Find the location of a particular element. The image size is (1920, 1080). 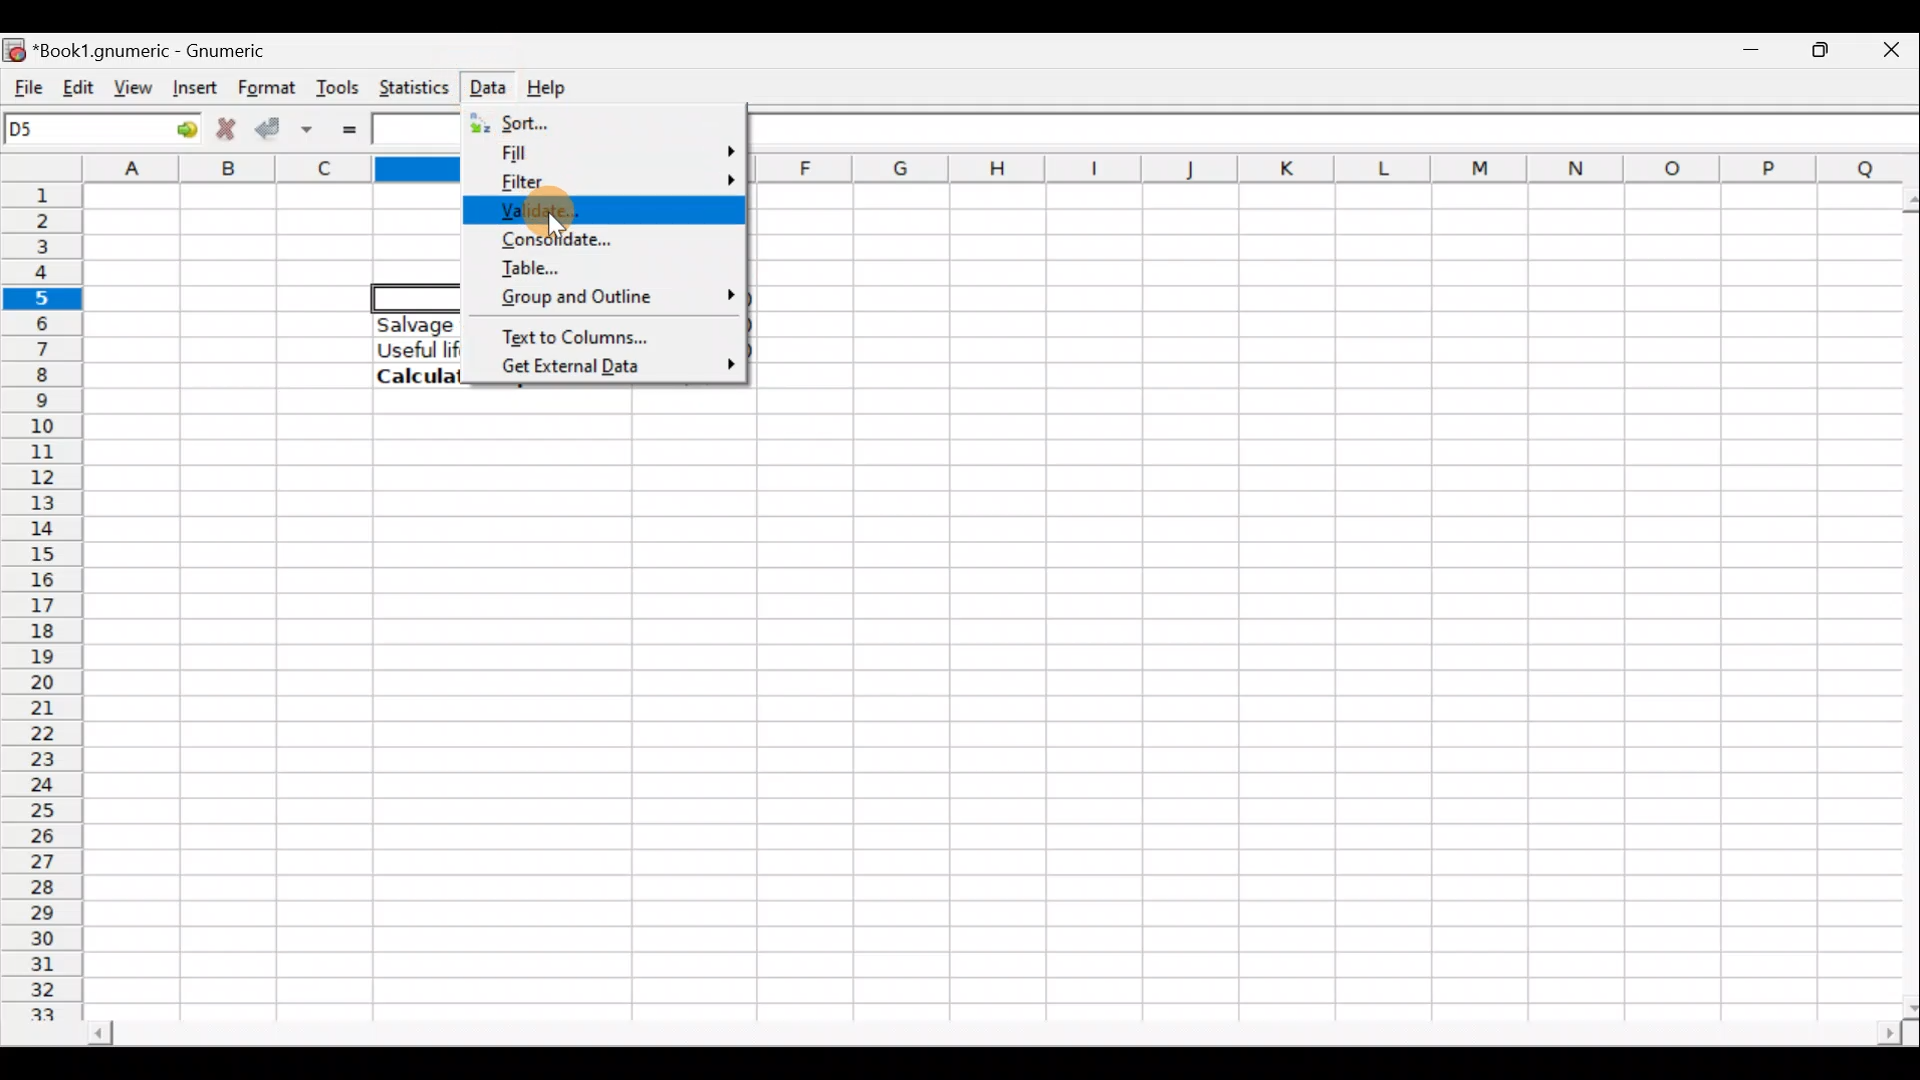

Sort is located at coordinates (596, 120).